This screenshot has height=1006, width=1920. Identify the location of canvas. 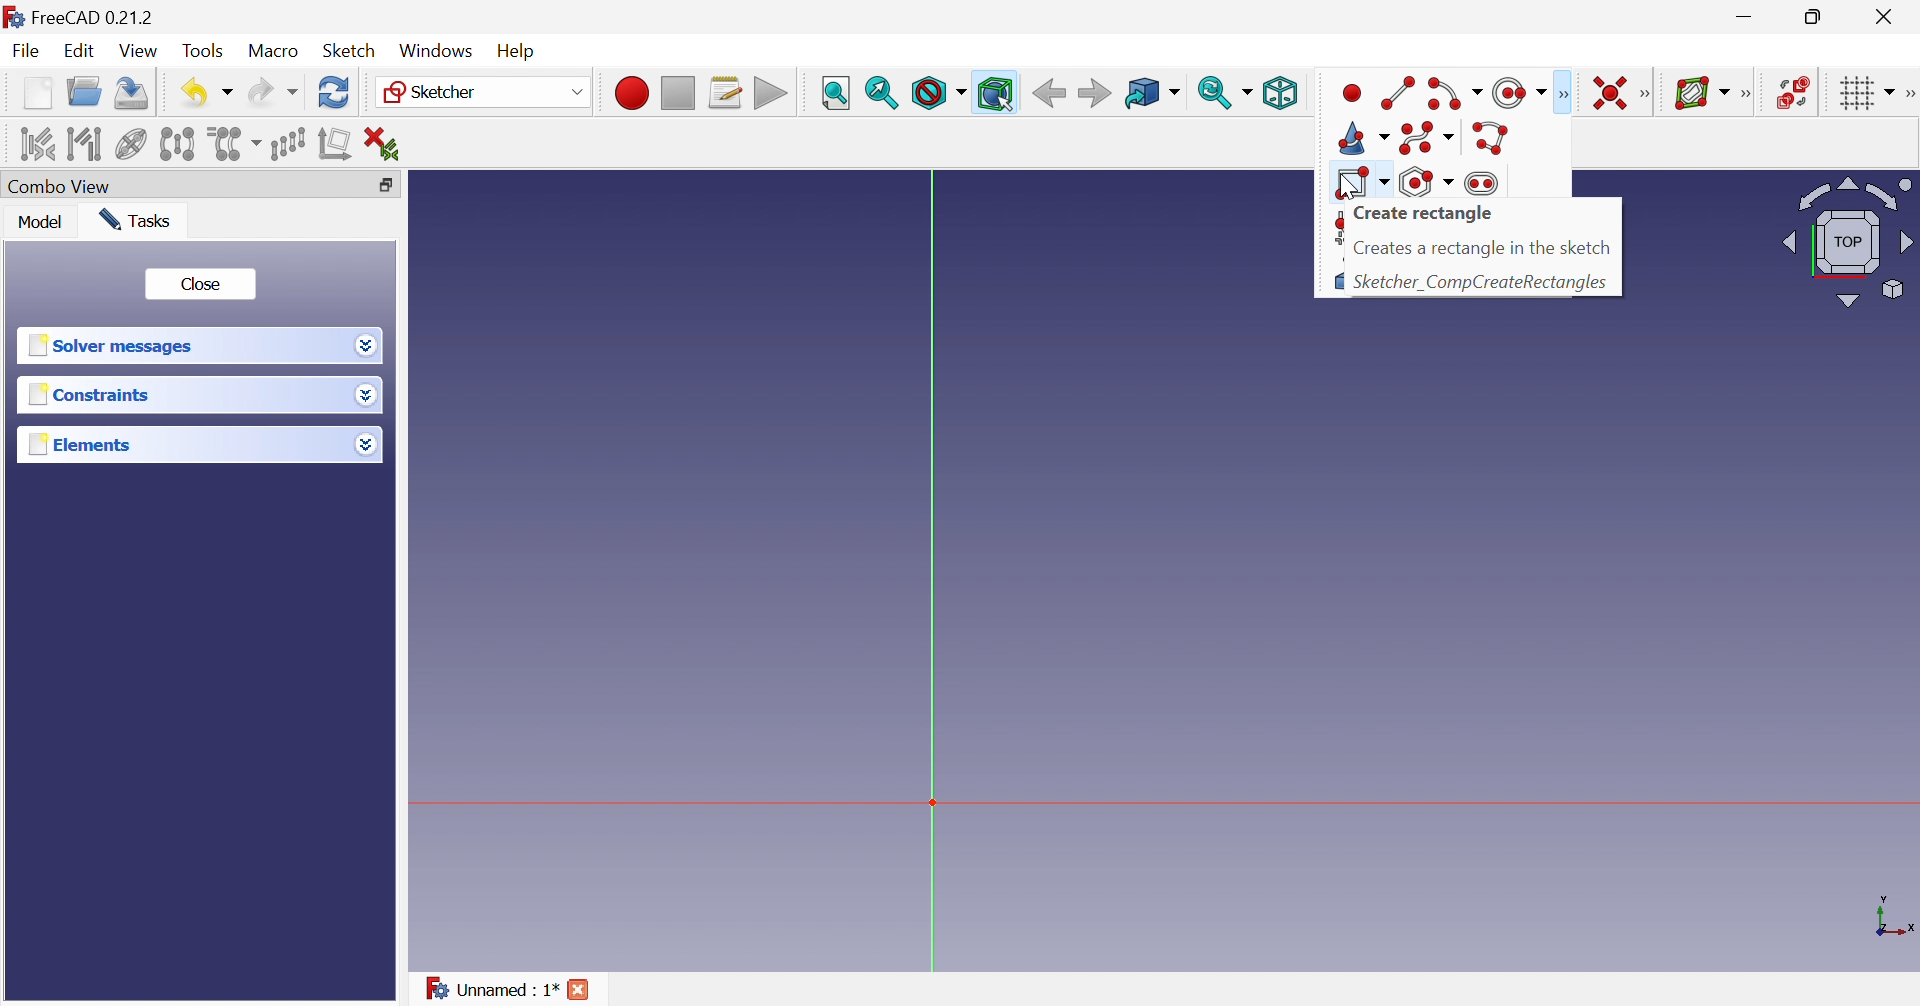
(1047, 621).